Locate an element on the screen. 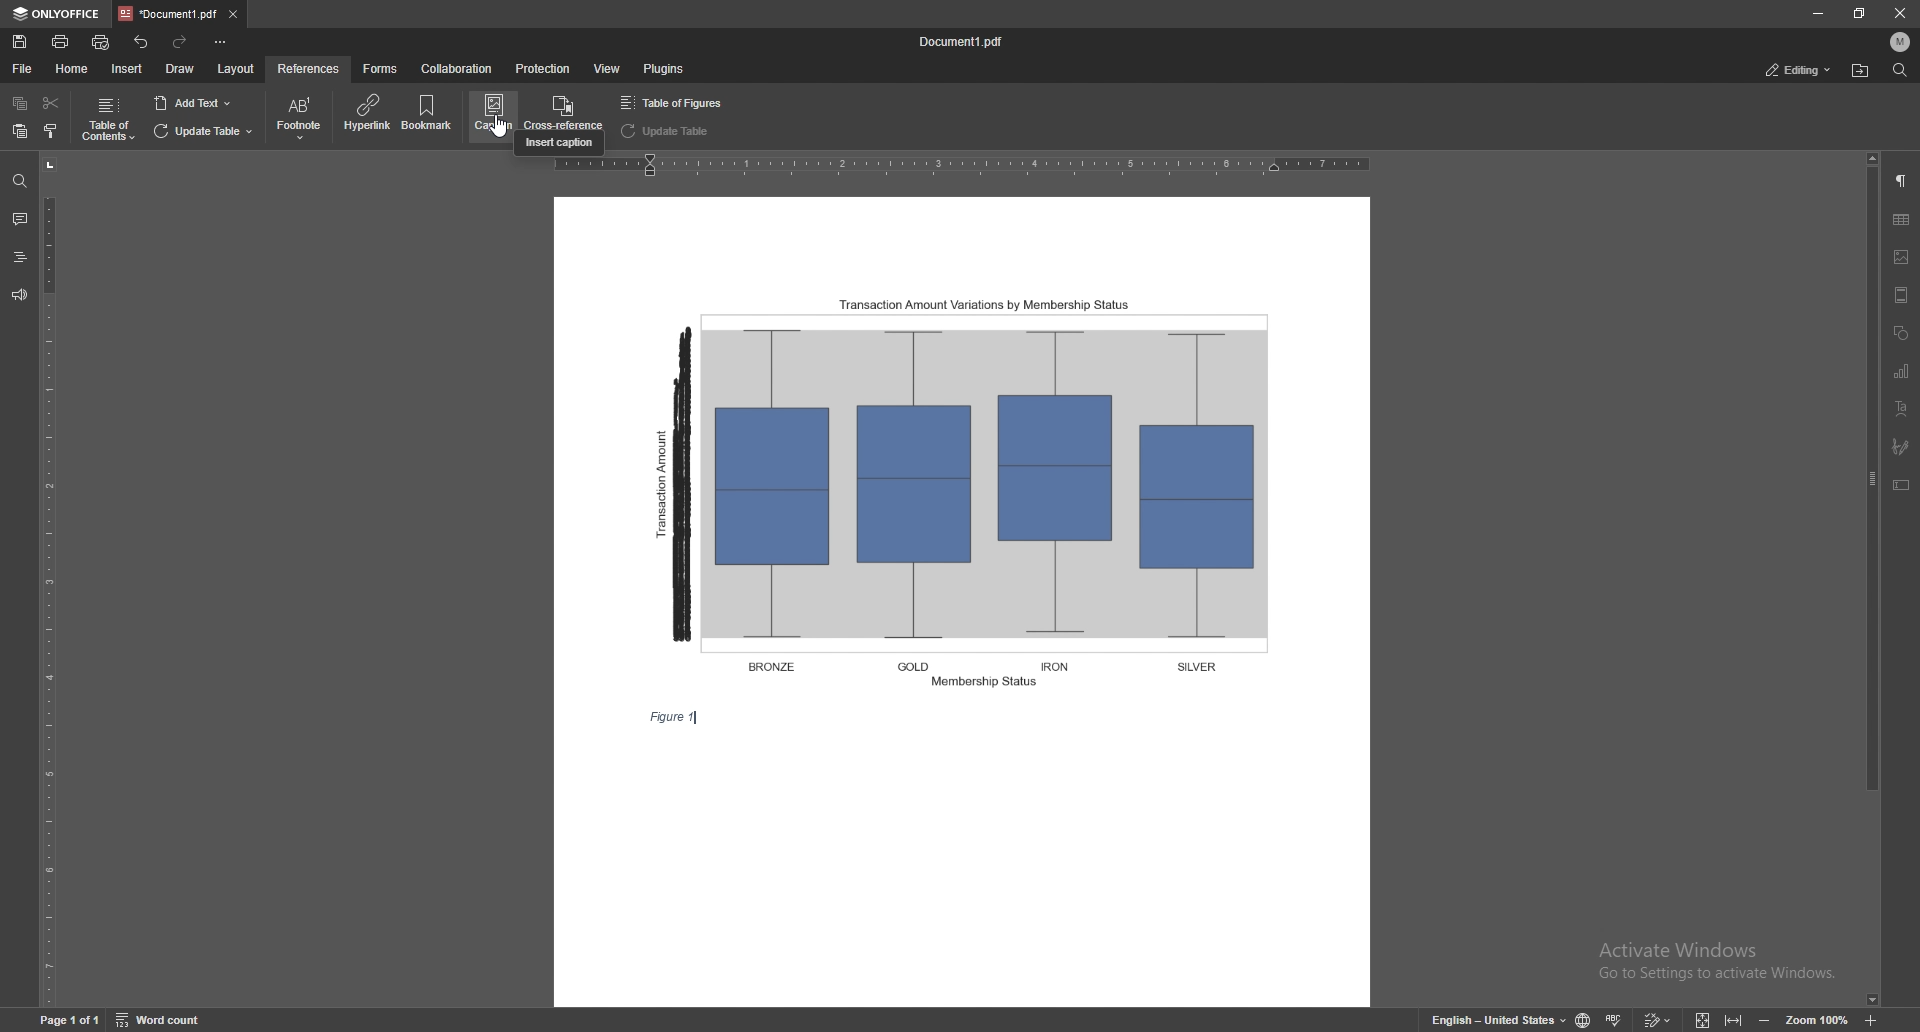 Image resolution: width=1920 pixels, height=1032 pixels. fit to screen is located at coordinates (1704, 1018).